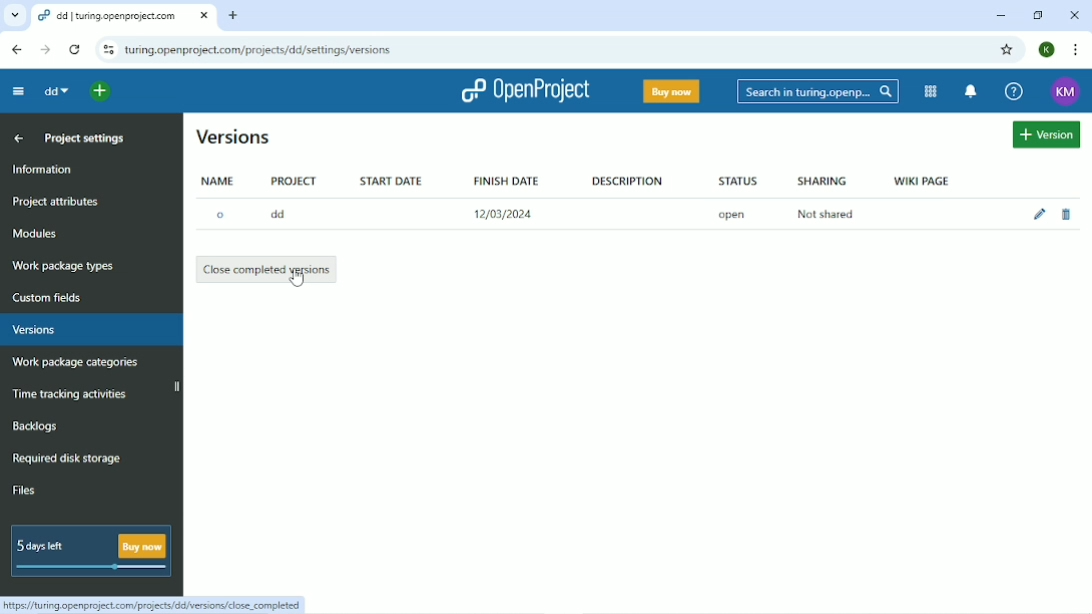 The image size is (1092, 614). I want to click on Close completed versions, so click(267, 268).